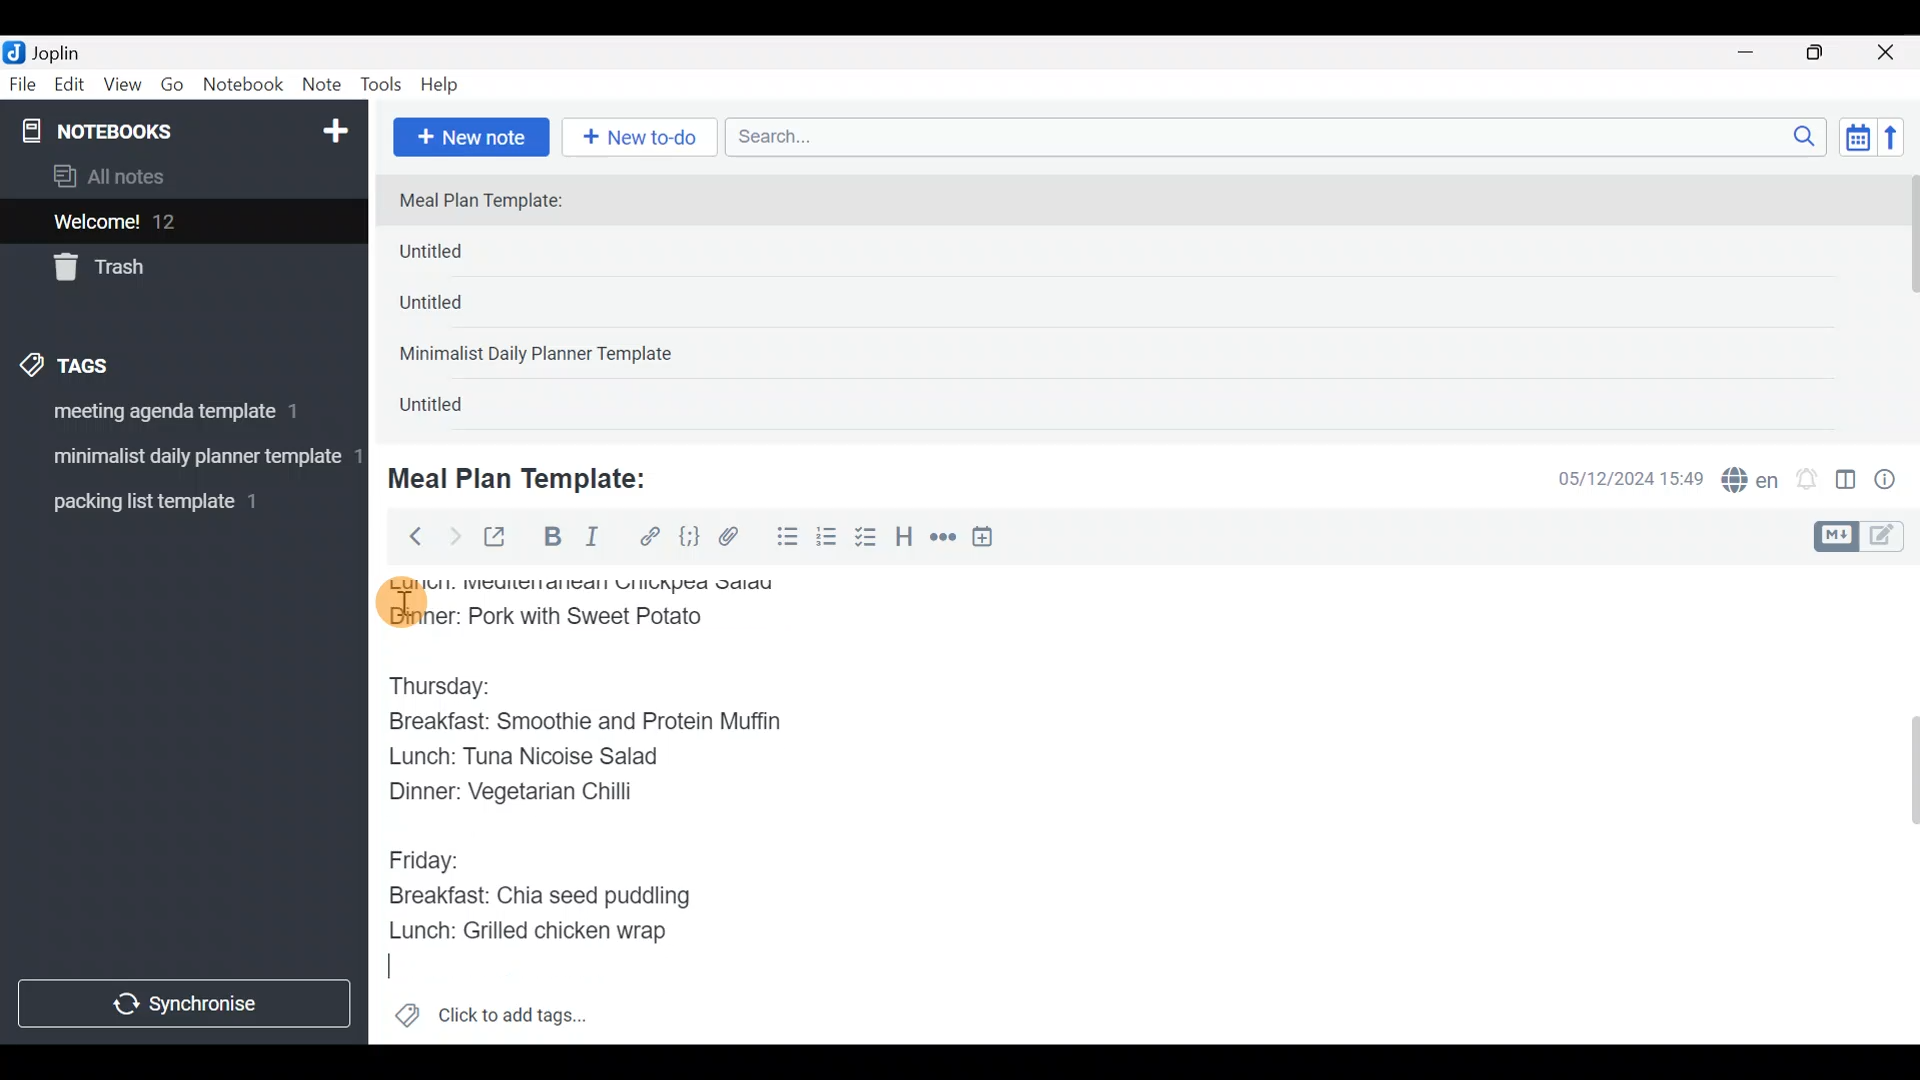 This screenshot has width=1920, height=1080. I want to click on Spelling, so click(1751, 482).